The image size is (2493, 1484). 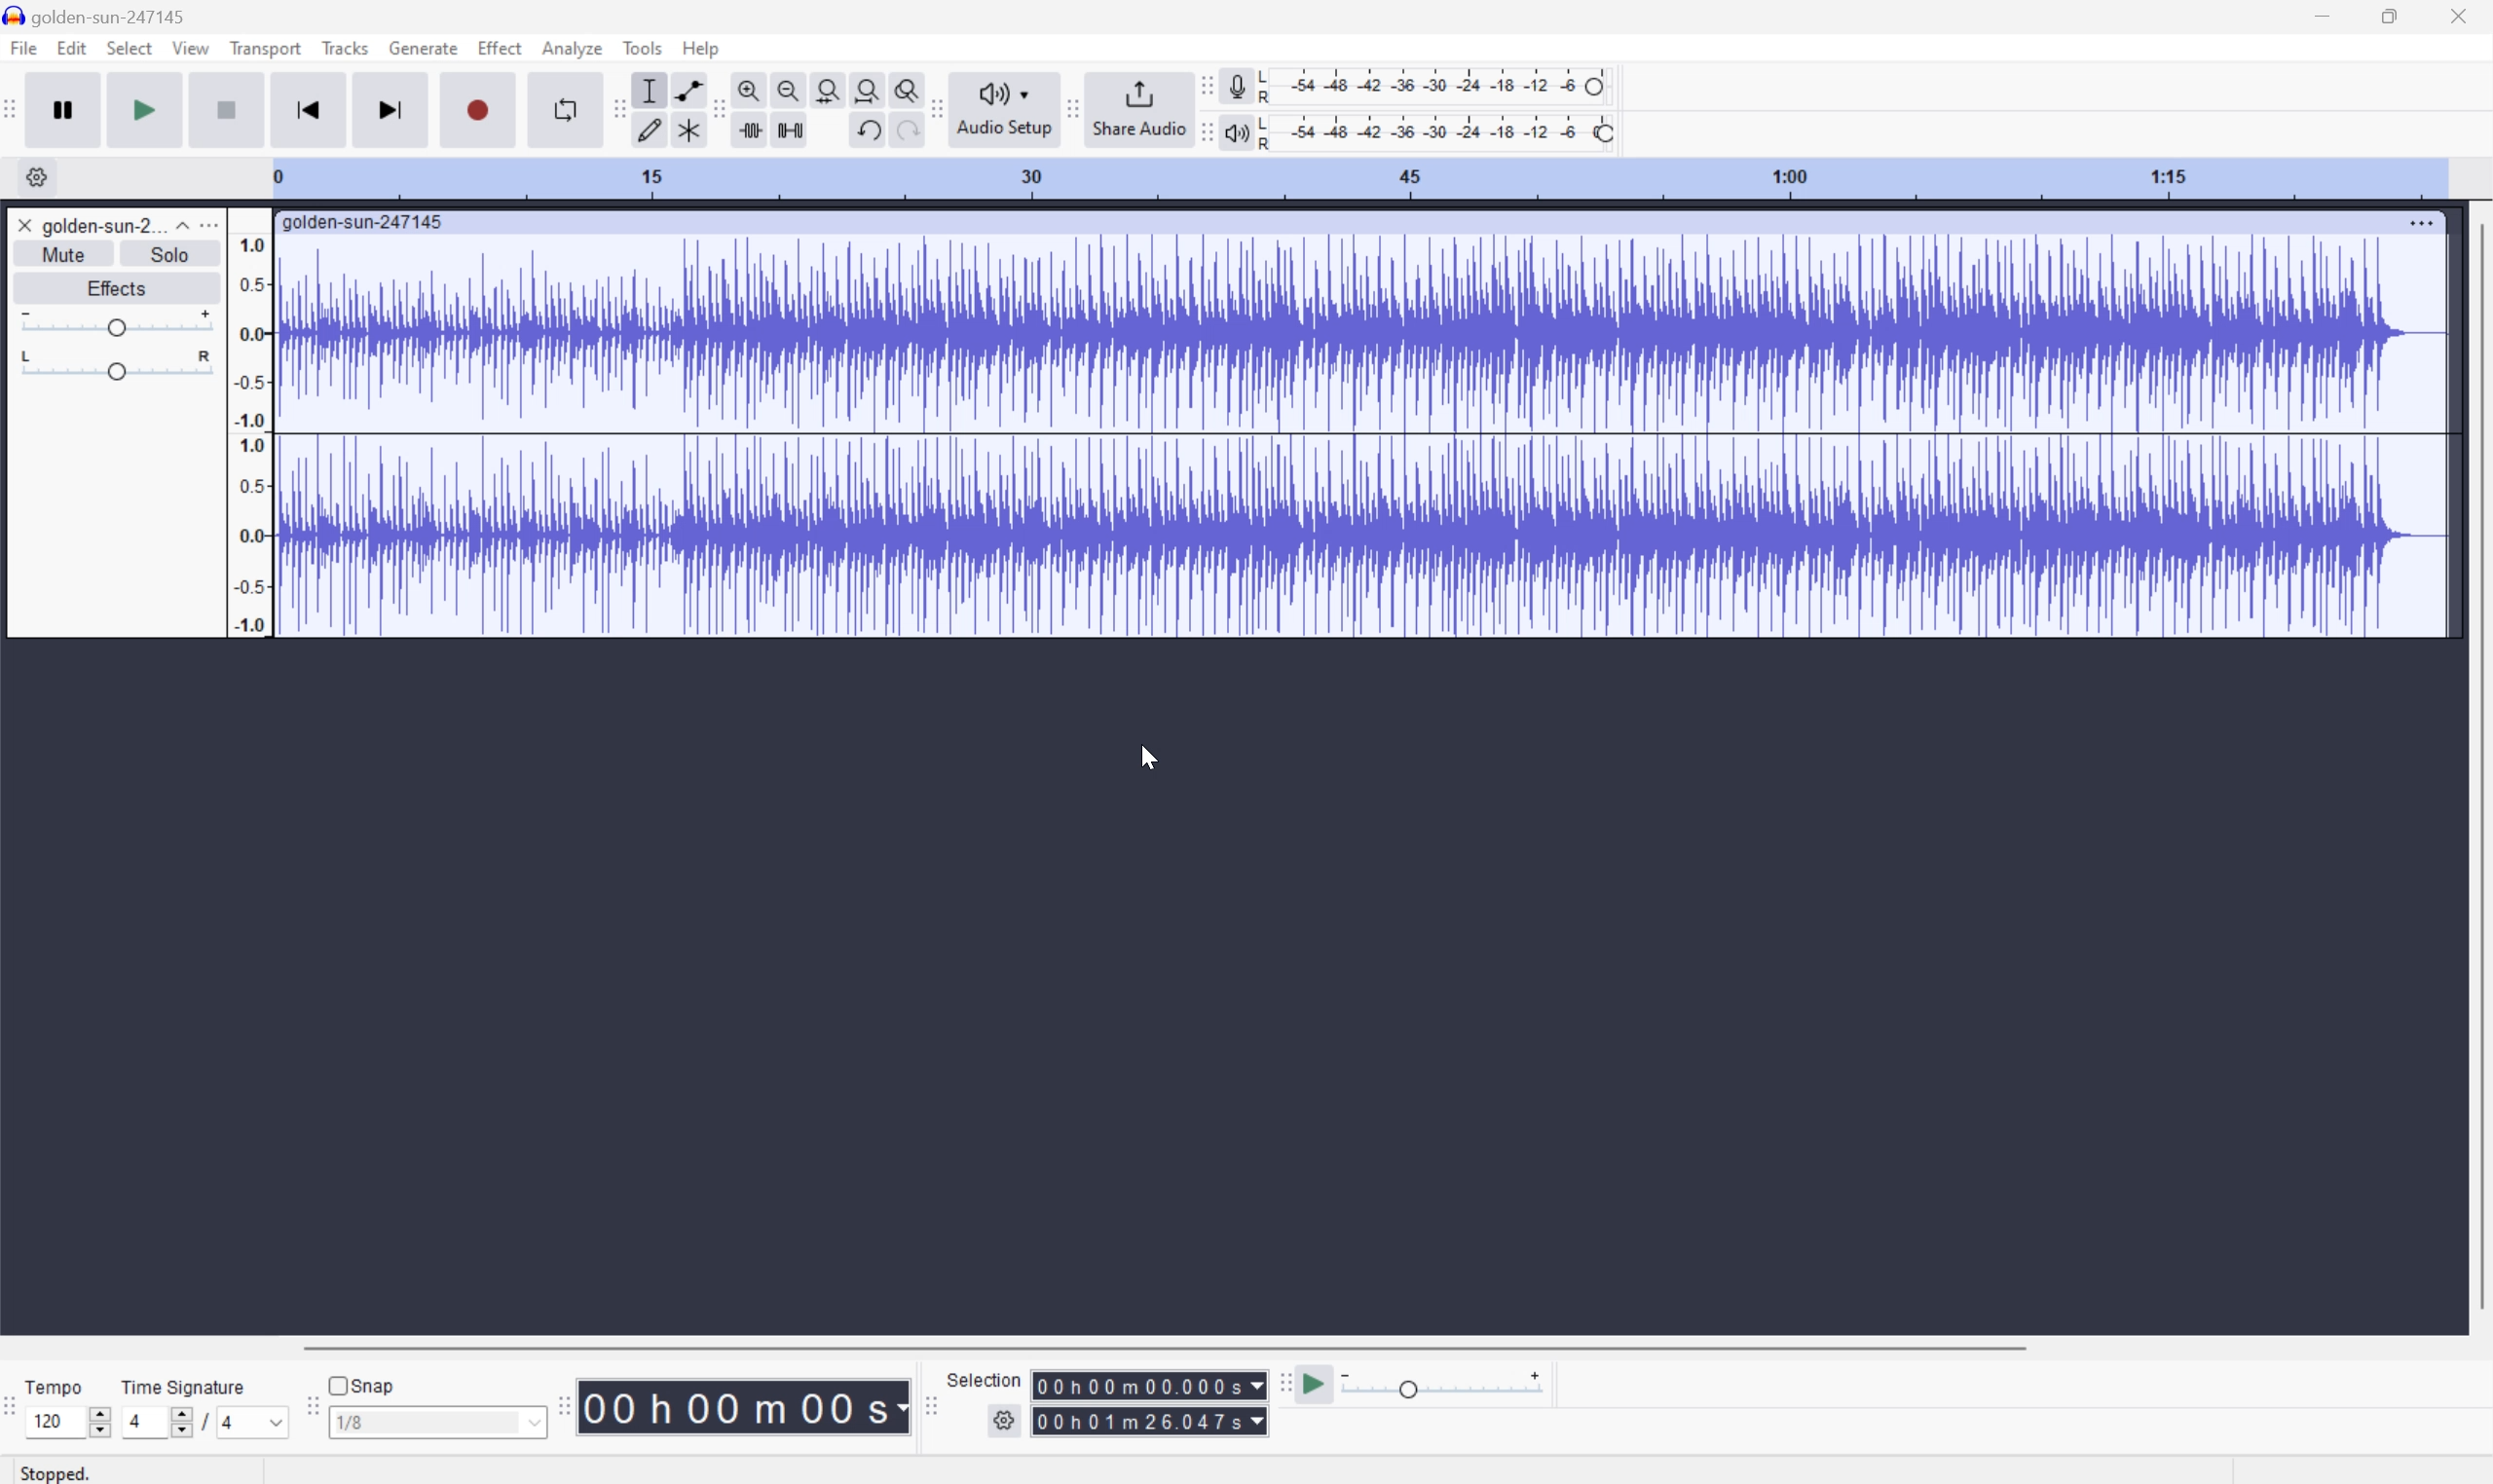 I want to click on Scroll Bar, so click(x=2477, y=767).